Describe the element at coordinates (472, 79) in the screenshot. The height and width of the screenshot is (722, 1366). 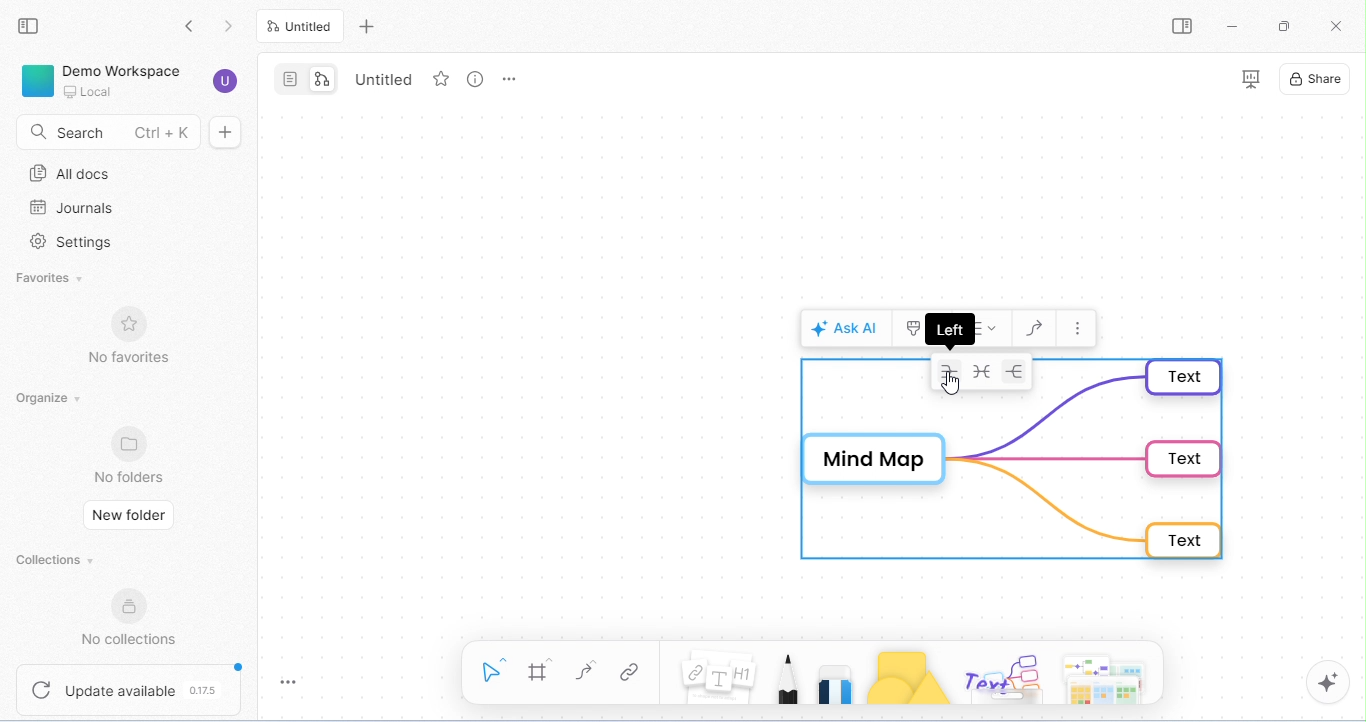
I see `view info` at that location.